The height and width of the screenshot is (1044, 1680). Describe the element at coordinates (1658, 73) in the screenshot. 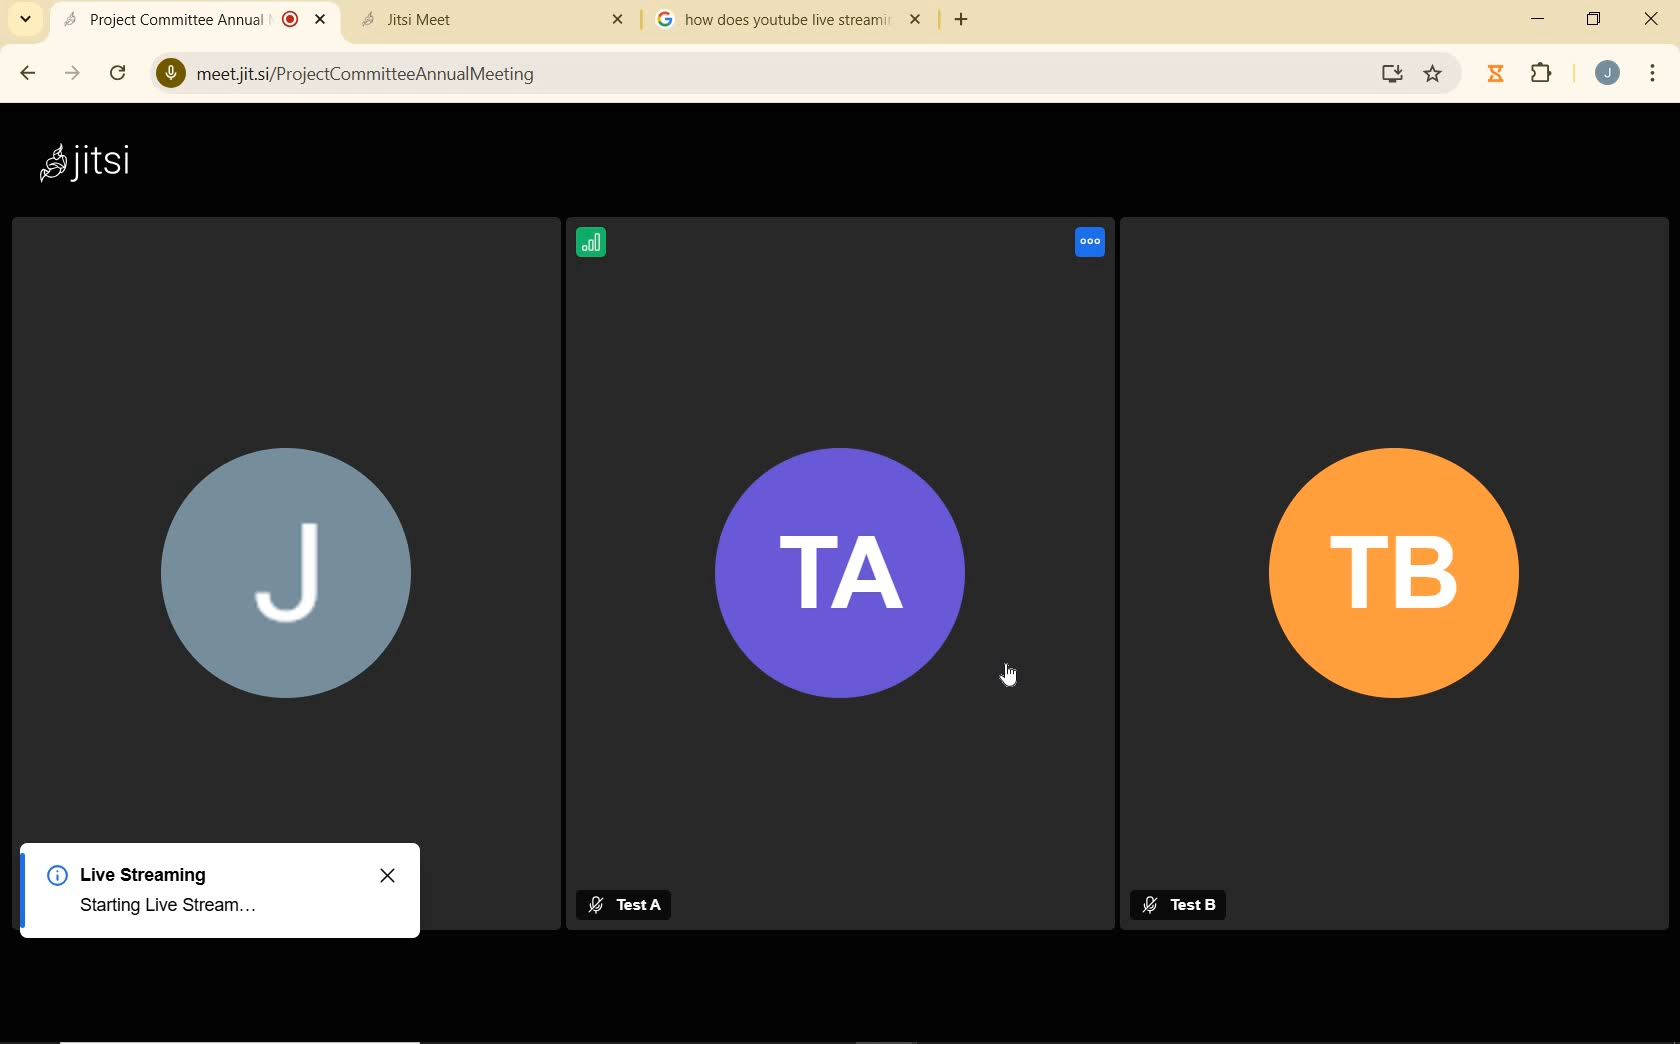

I see `customize google chrome` at that location.